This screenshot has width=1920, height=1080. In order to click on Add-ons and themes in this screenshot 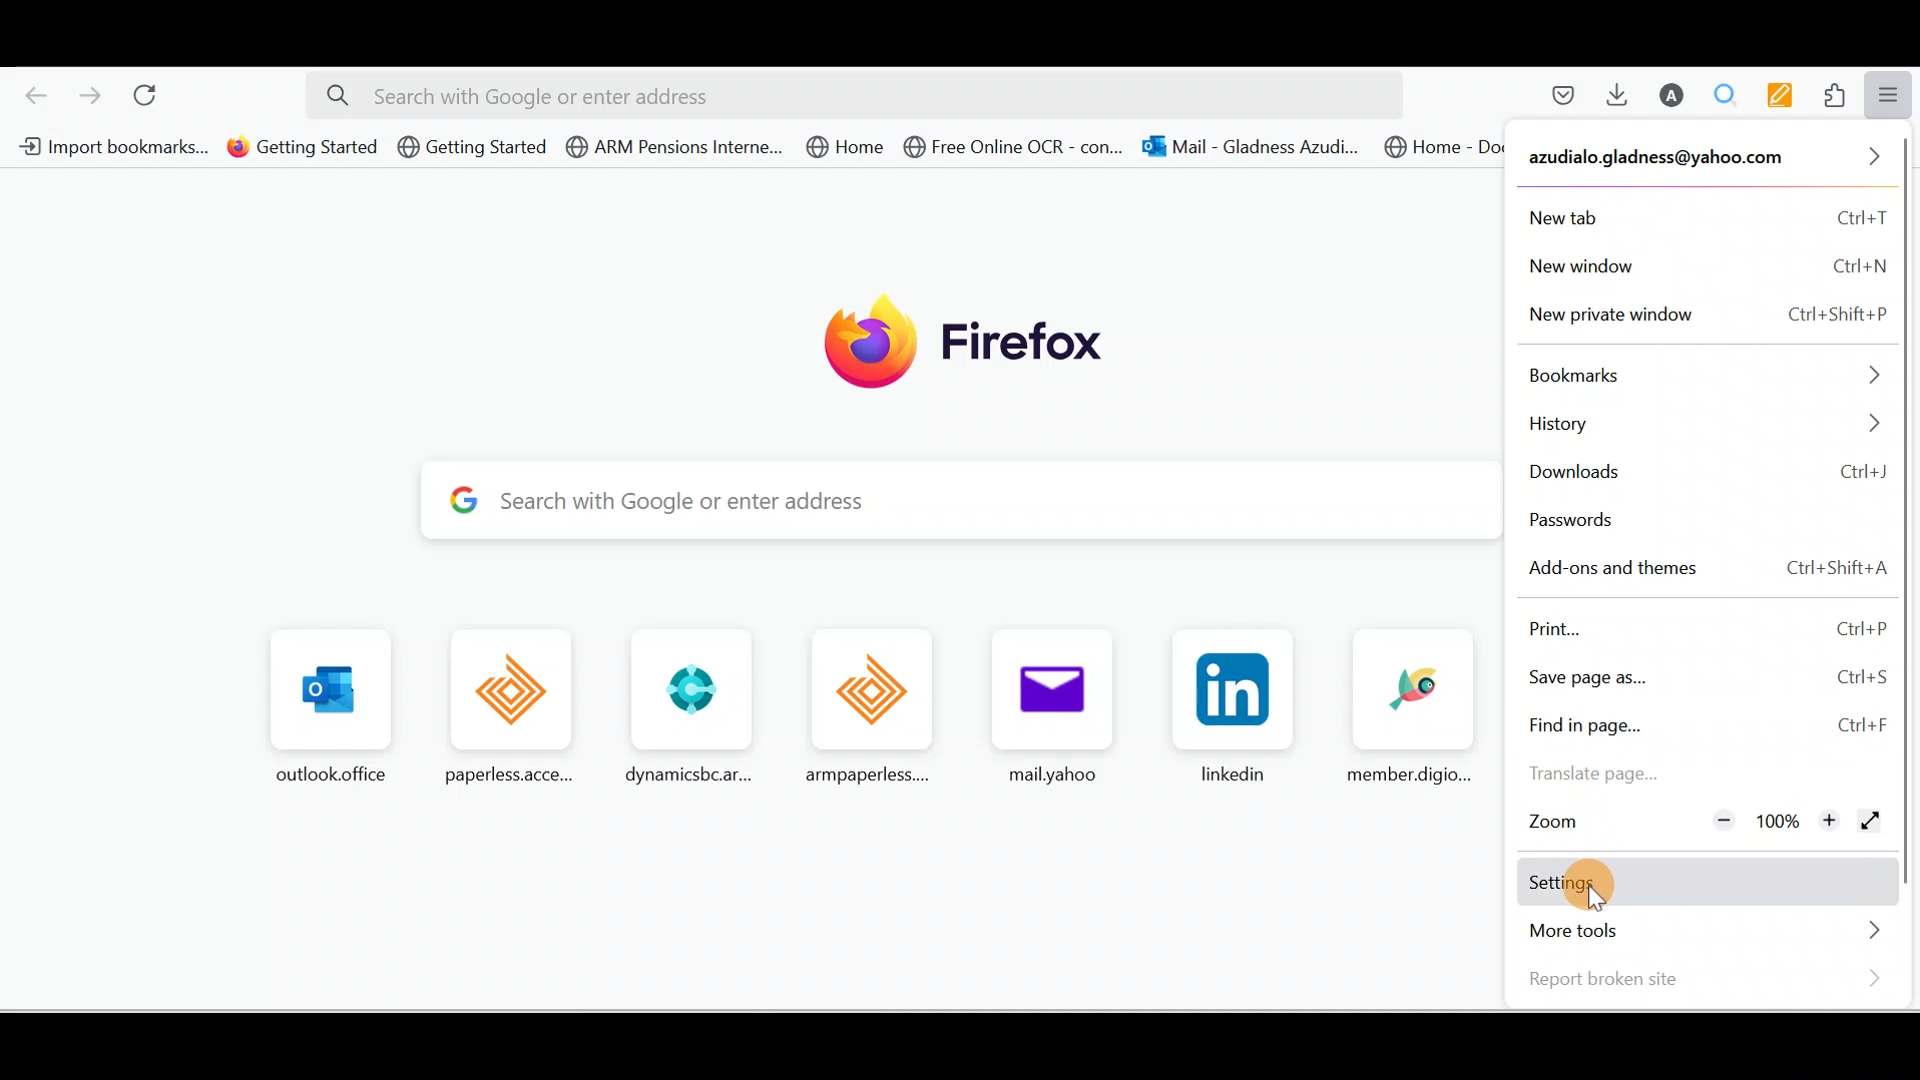, I will do `click(1699, 572)`.